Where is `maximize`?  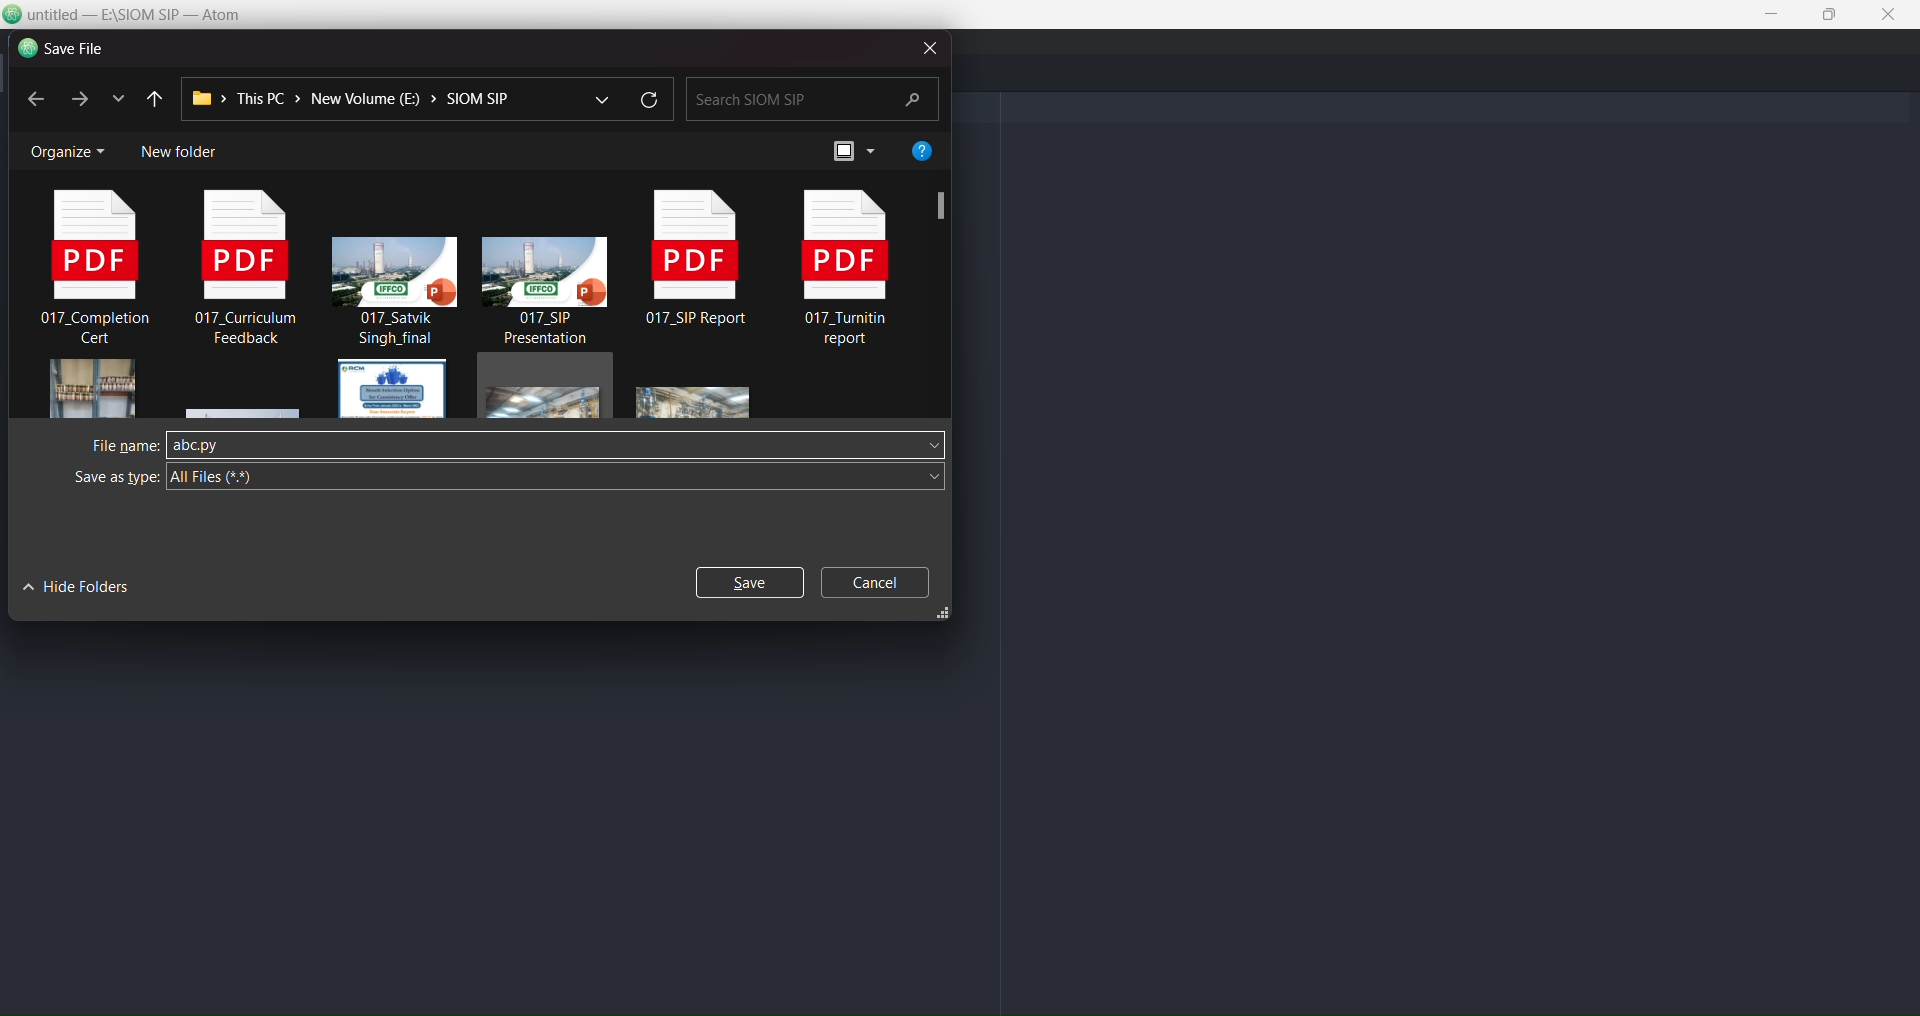
maximize is located at coordinates (1833, 14).